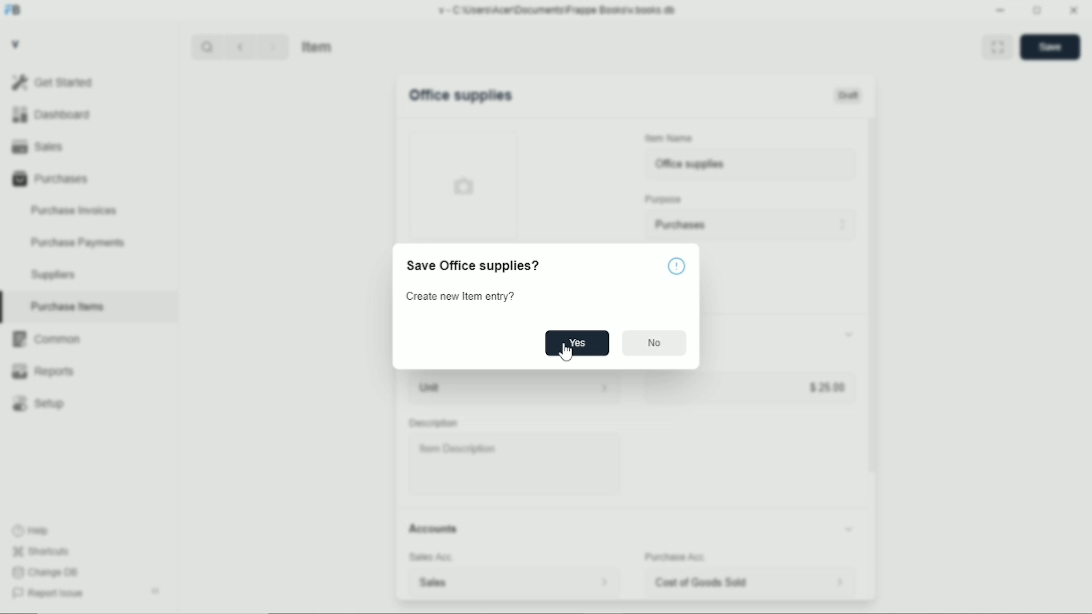  Describe the element at coordinates (53, 275) in the screenshot. I see `suppliers` at that location.